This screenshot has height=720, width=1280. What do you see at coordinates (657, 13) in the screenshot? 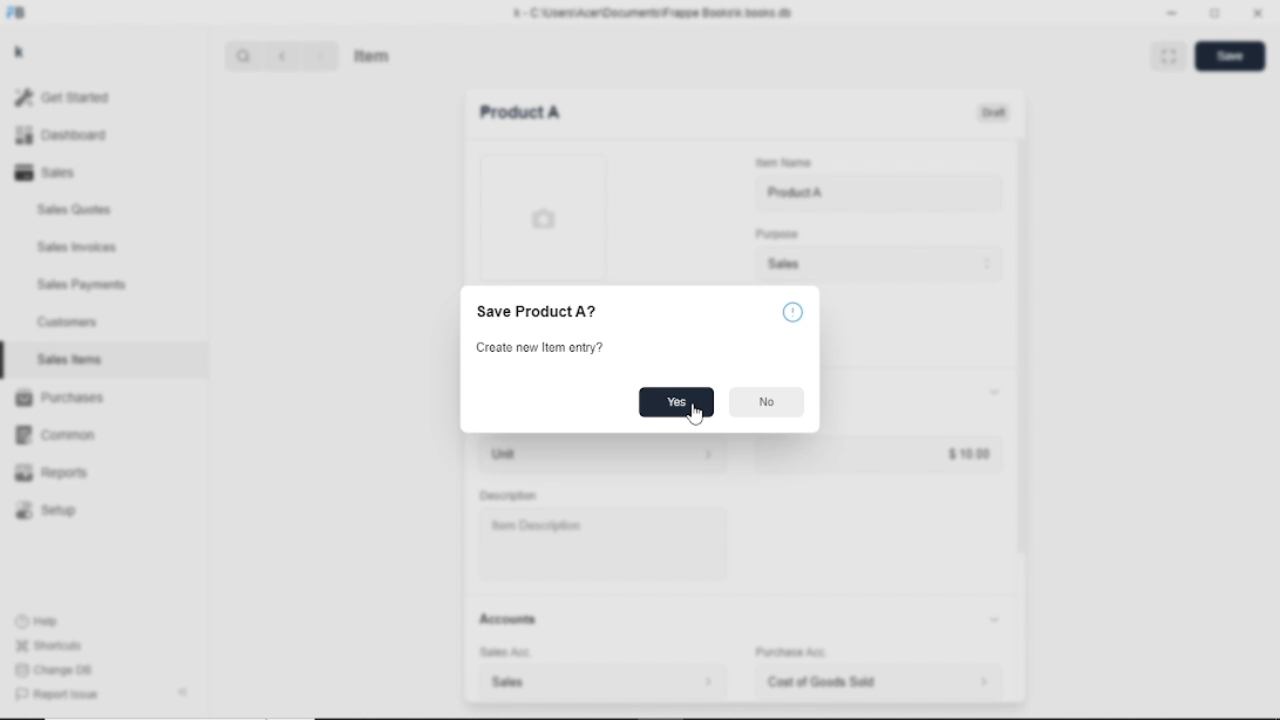
I see `K -C\Users\Acer\Documents\ Frappe Books\k books db` at bounding box center [657, 13].